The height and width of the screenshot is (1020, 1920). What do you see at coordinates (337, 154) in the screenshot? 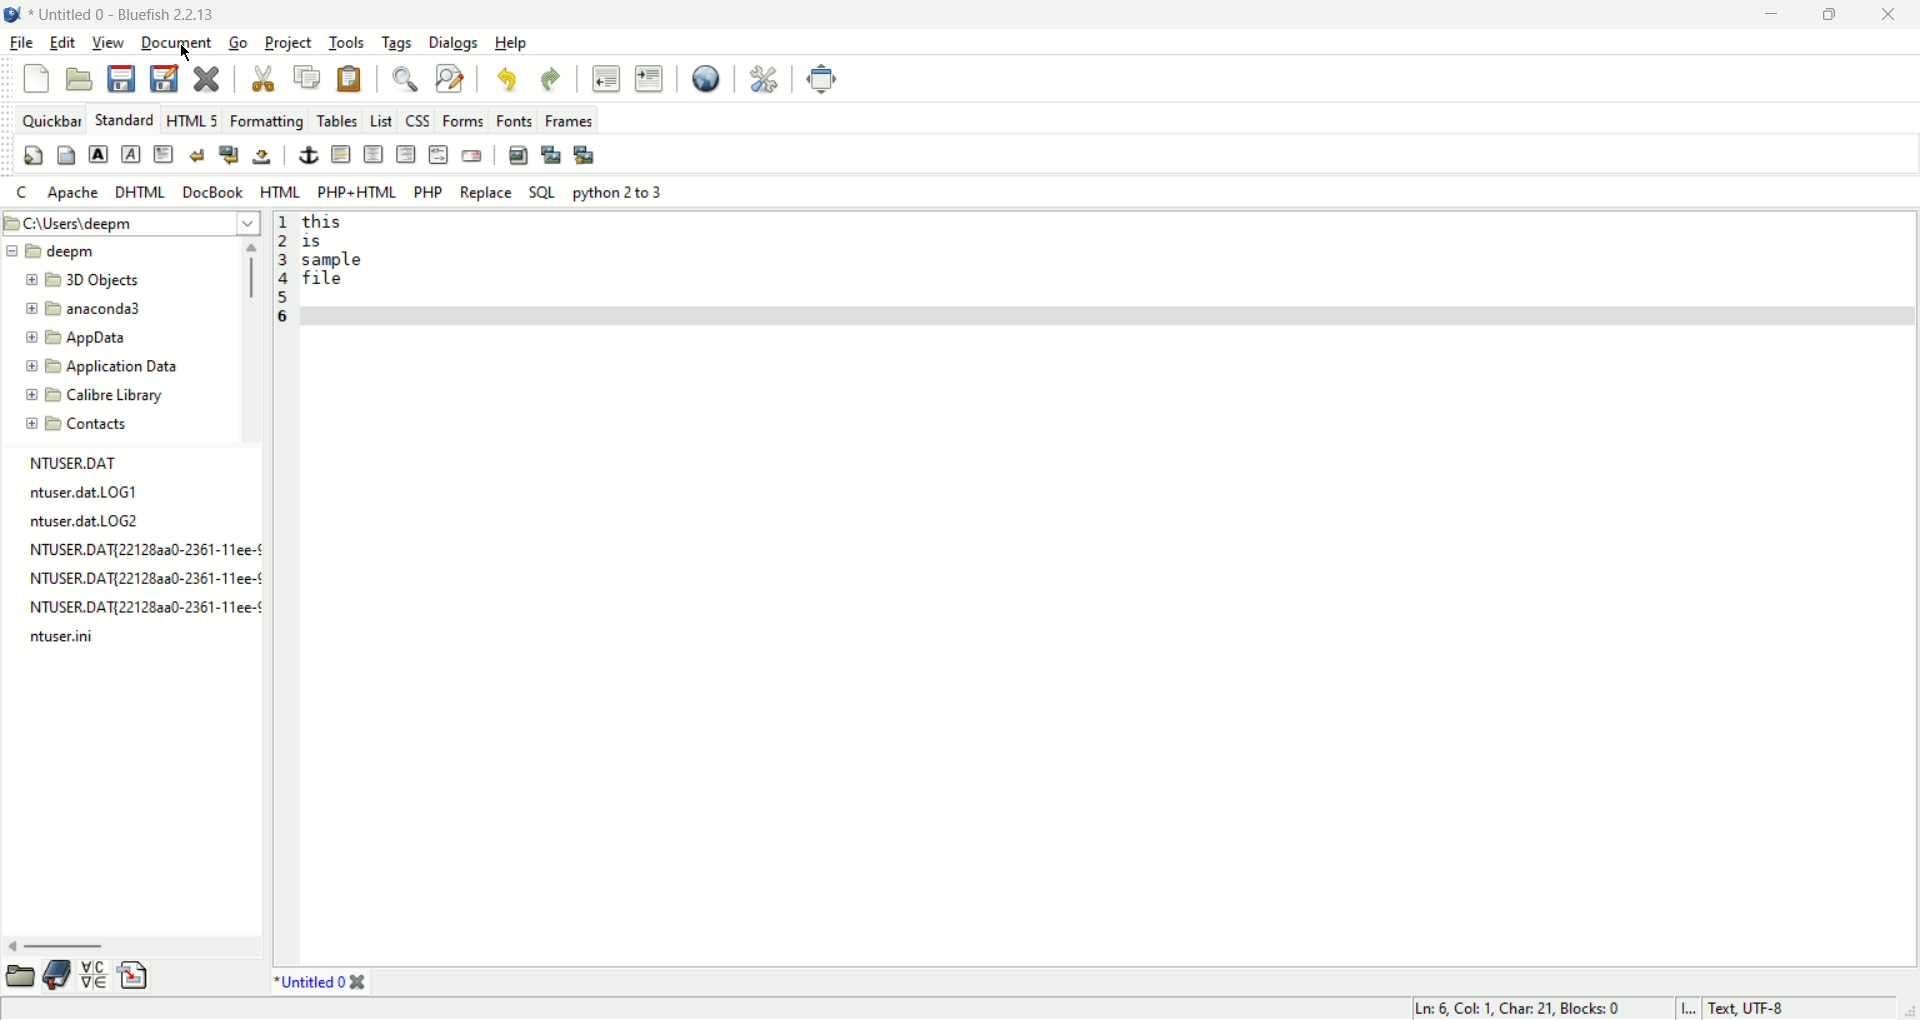
I see `horizontal rule` at bounding box center [337, 154].